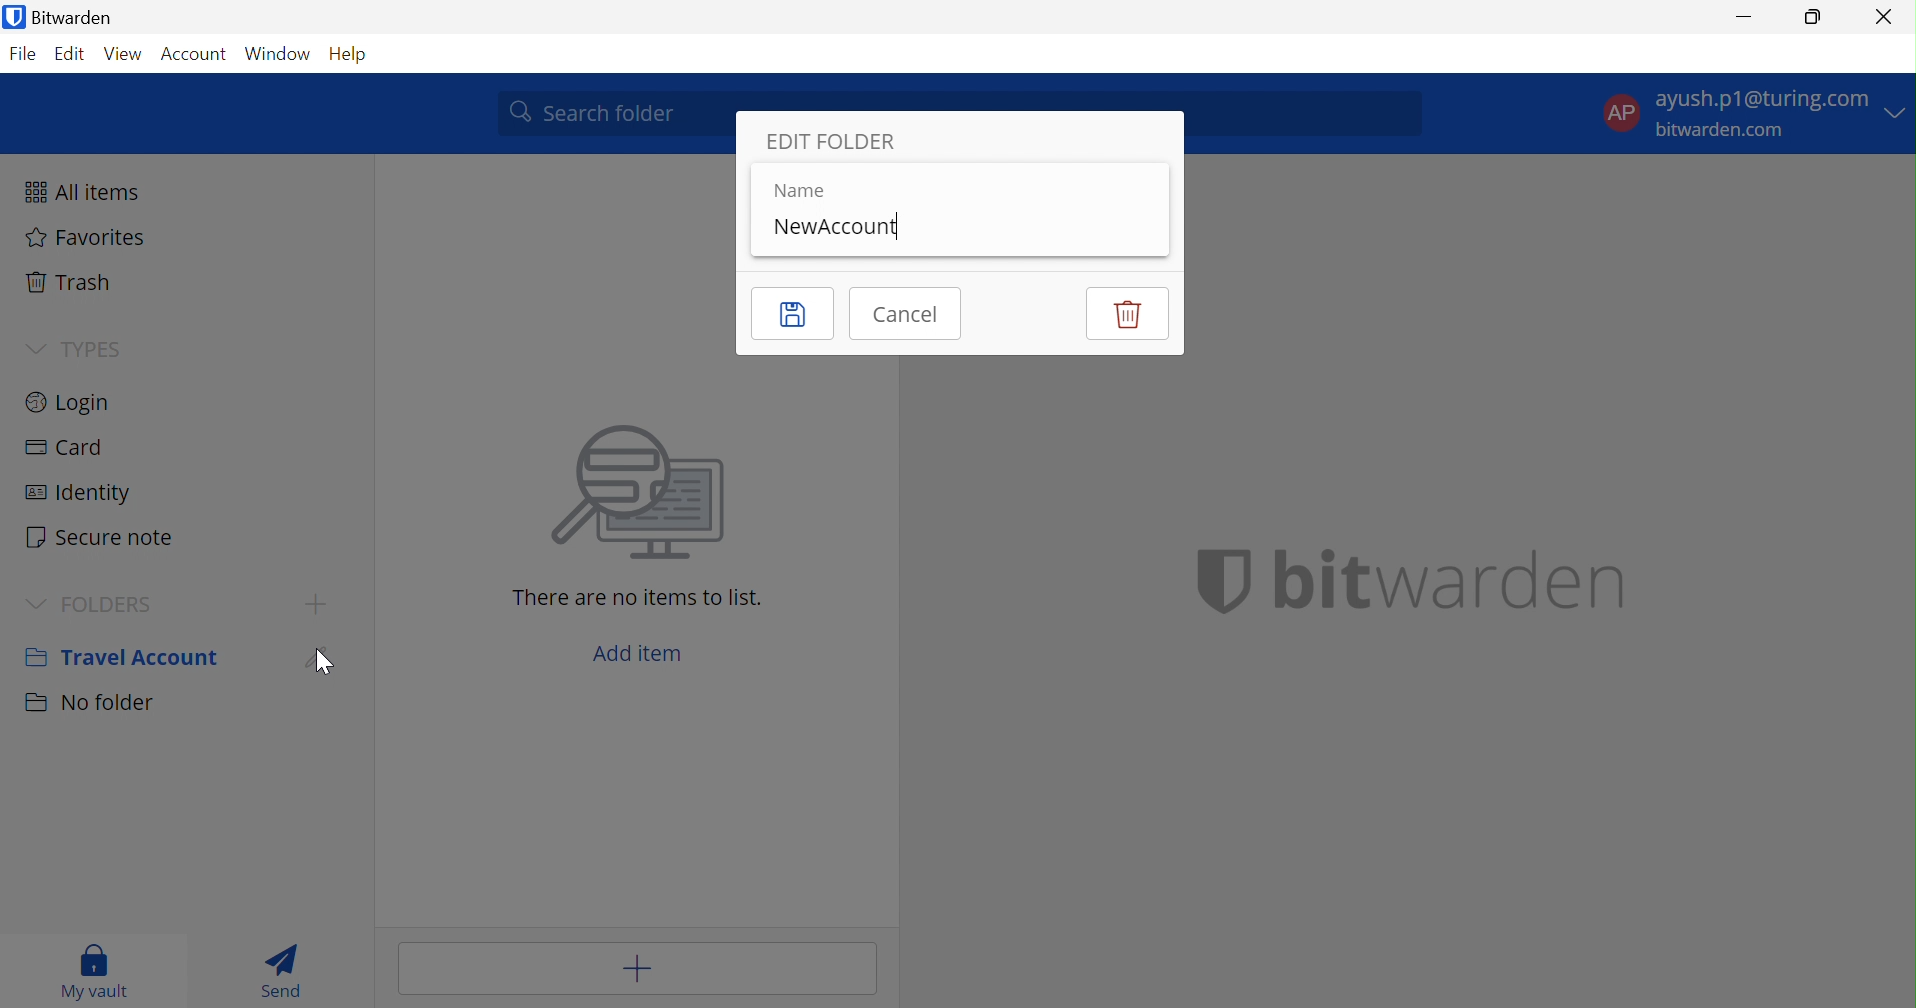 The image size is (1916, 1008). I want to click on Trash, so click(71, 281).